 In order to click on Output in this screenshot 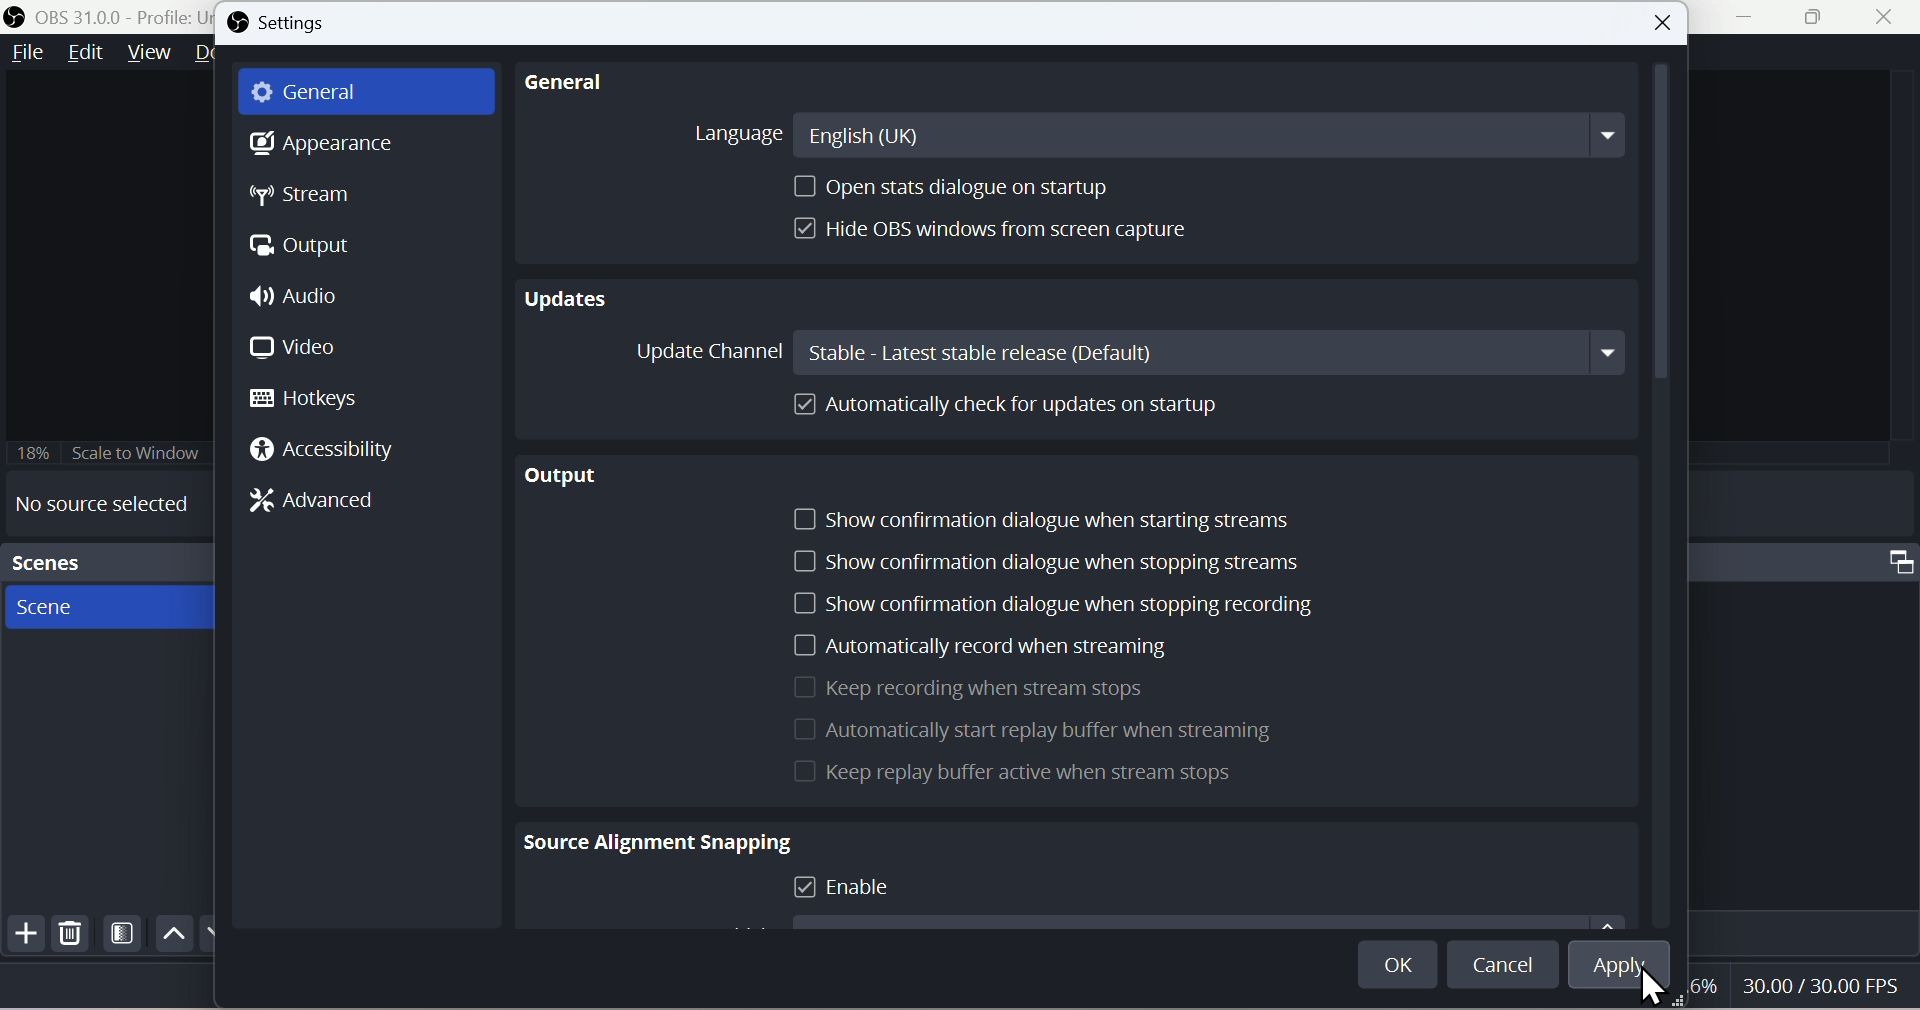, I will do `click(306, 248)`.